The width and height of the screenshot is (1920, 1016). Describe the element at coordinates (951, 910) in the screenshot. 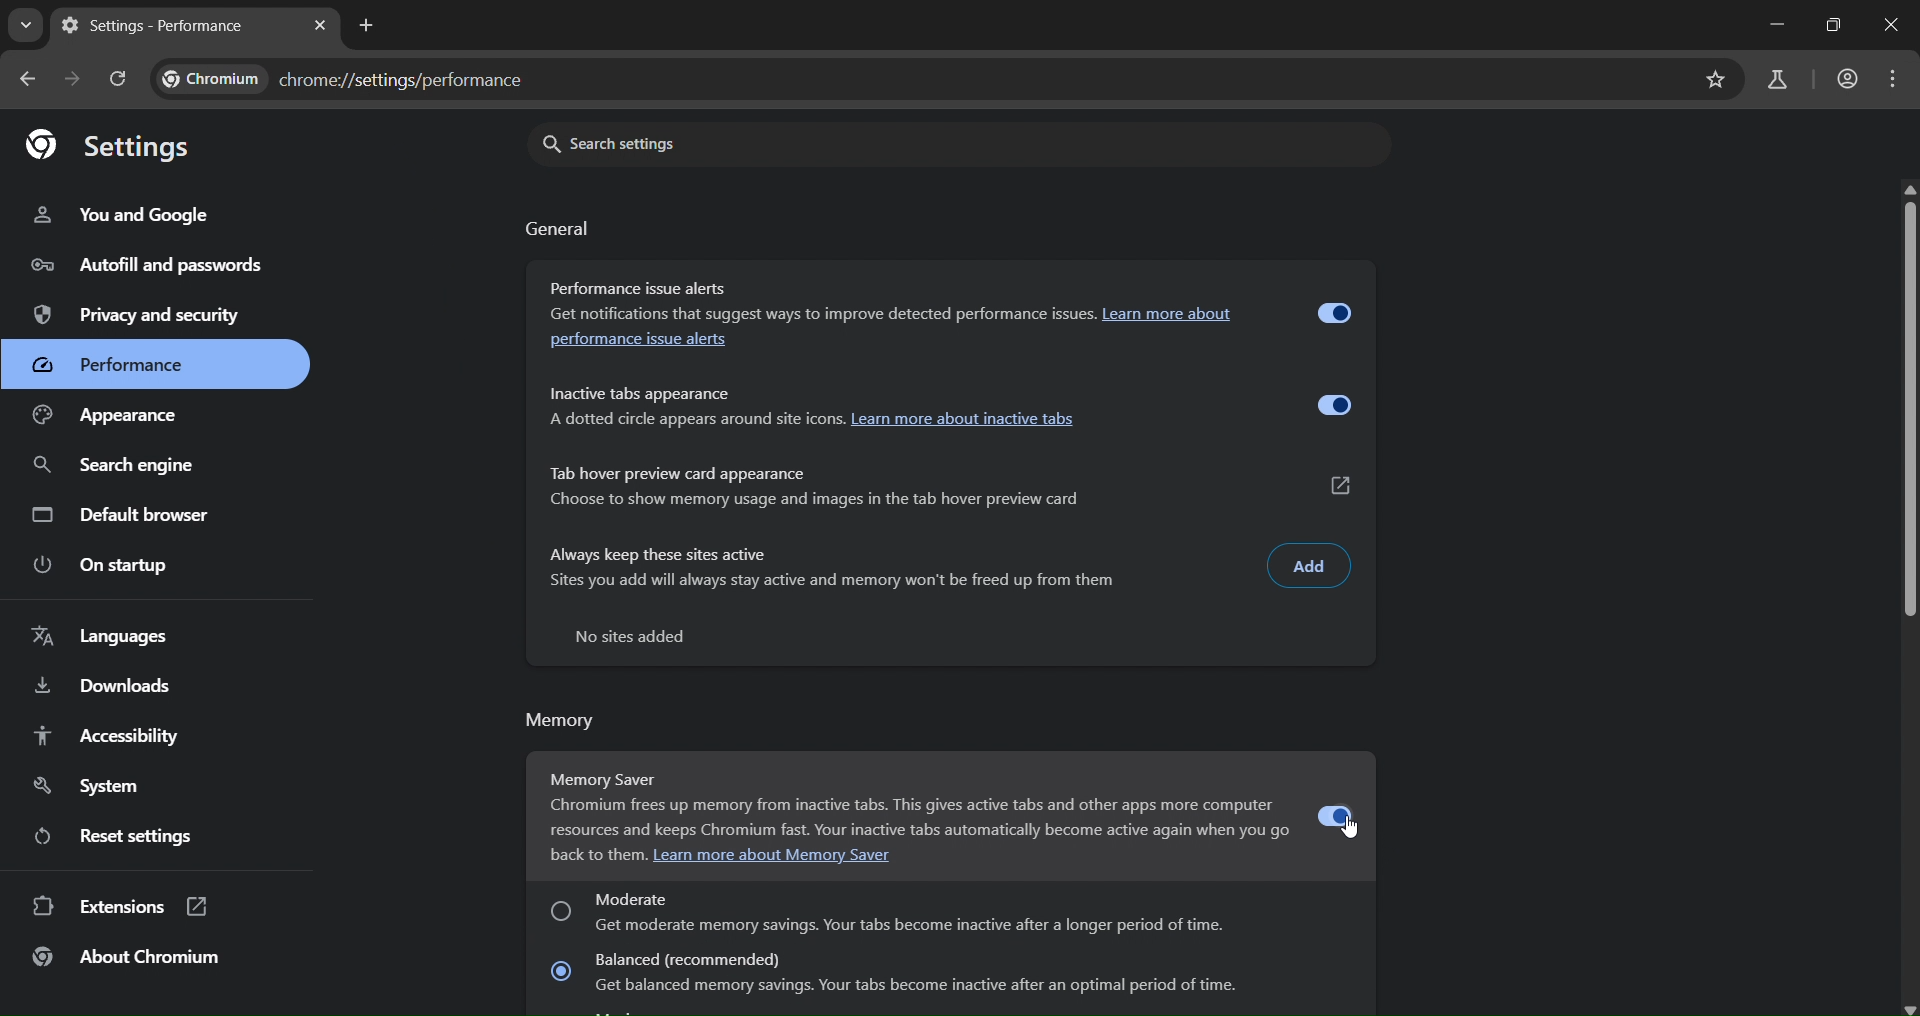

I see `Moderate` at that location.